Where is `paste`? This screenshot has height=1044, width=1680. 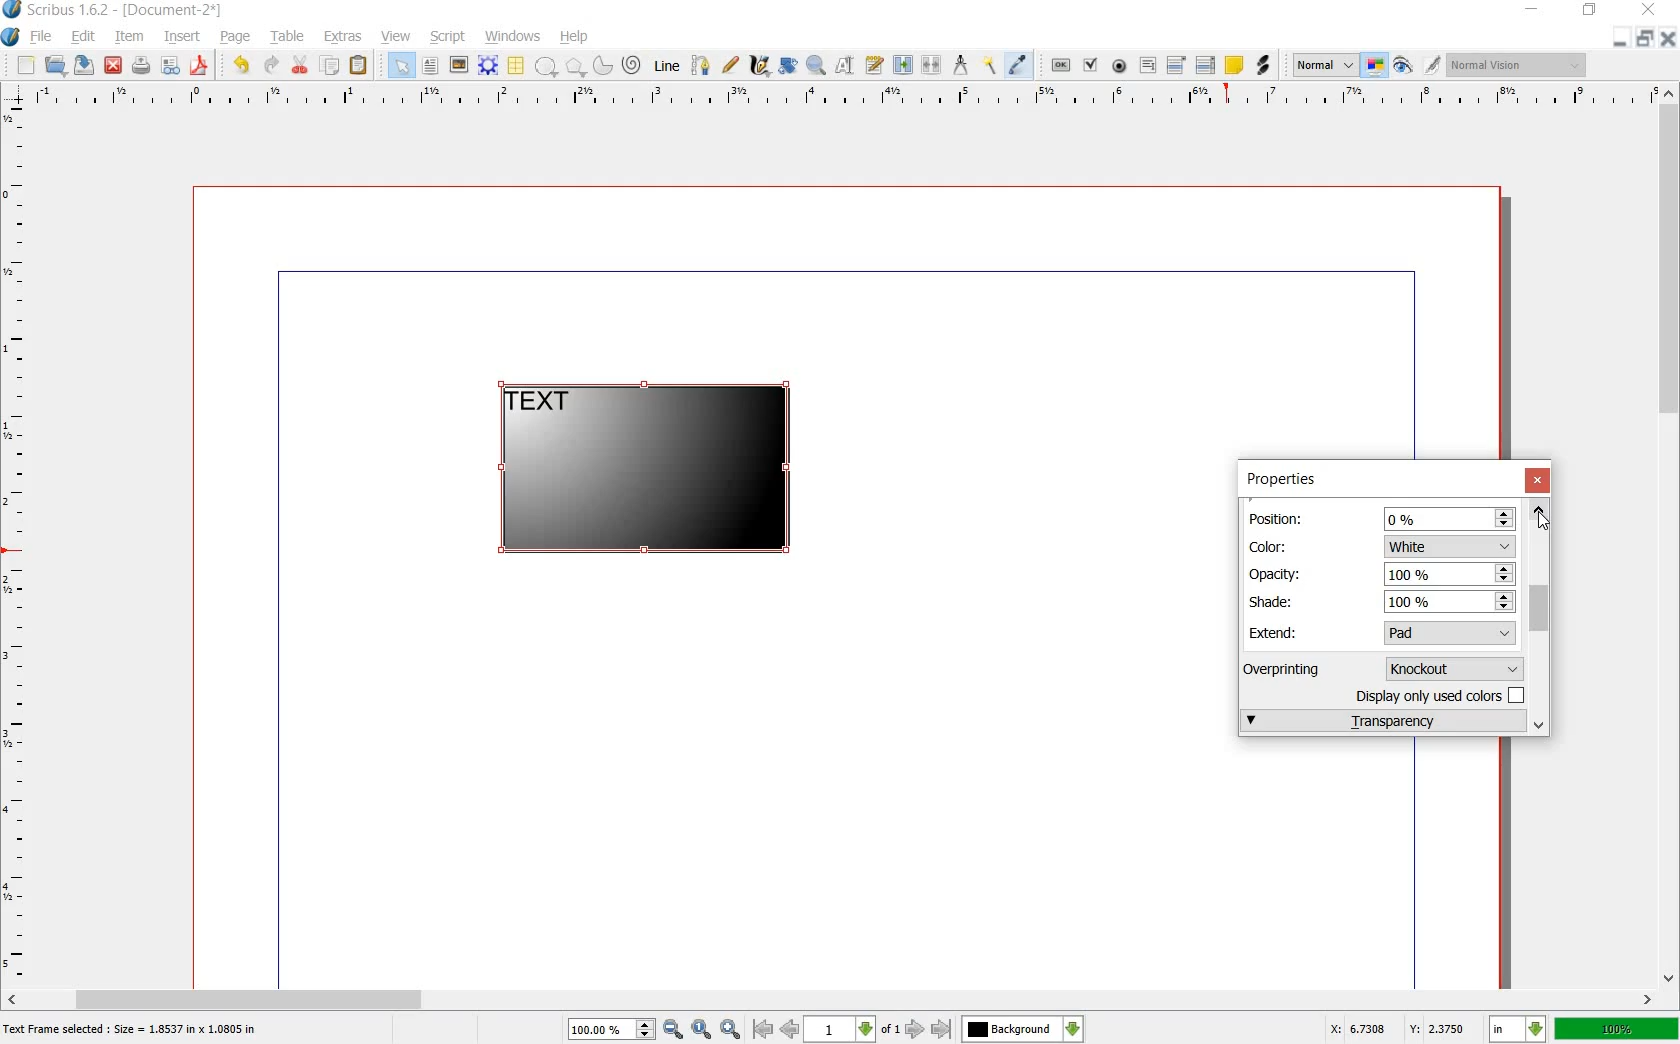
paste is located at coordinates (359, 66).